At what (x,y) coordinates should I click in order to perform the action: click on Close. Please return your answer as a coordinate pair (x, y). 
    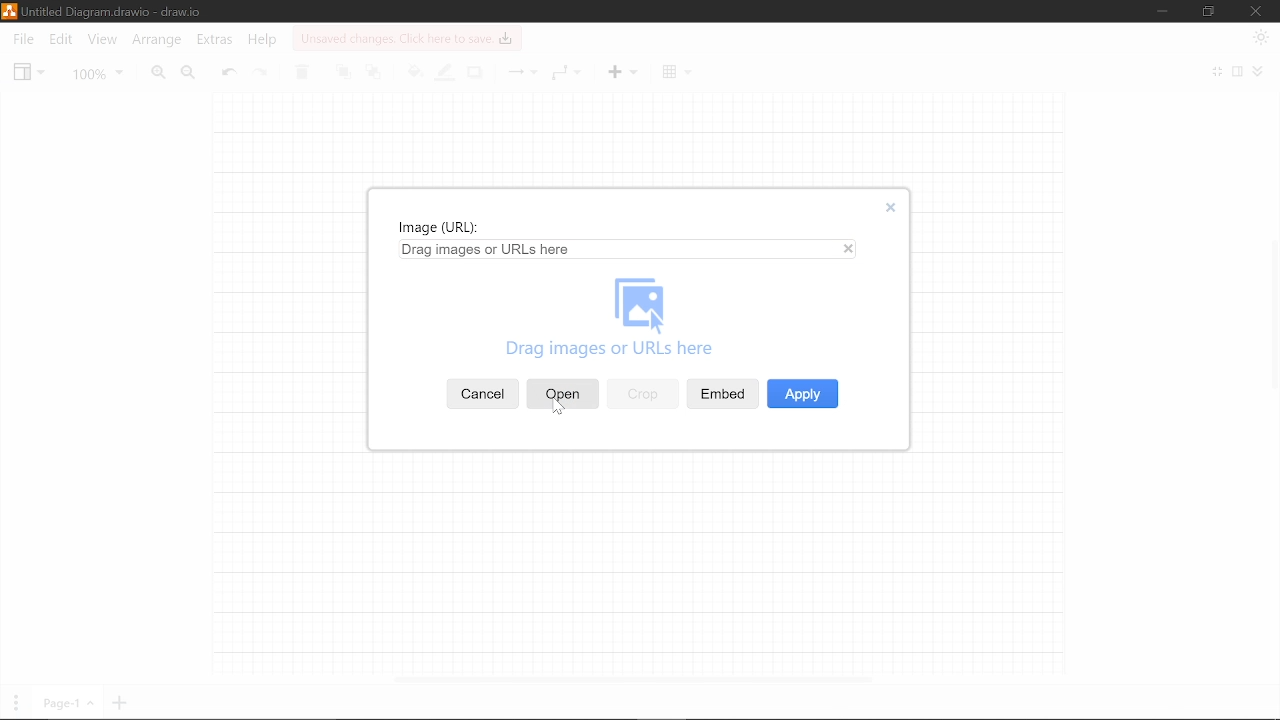
    Looking at the image, I should click on (1255, 11).